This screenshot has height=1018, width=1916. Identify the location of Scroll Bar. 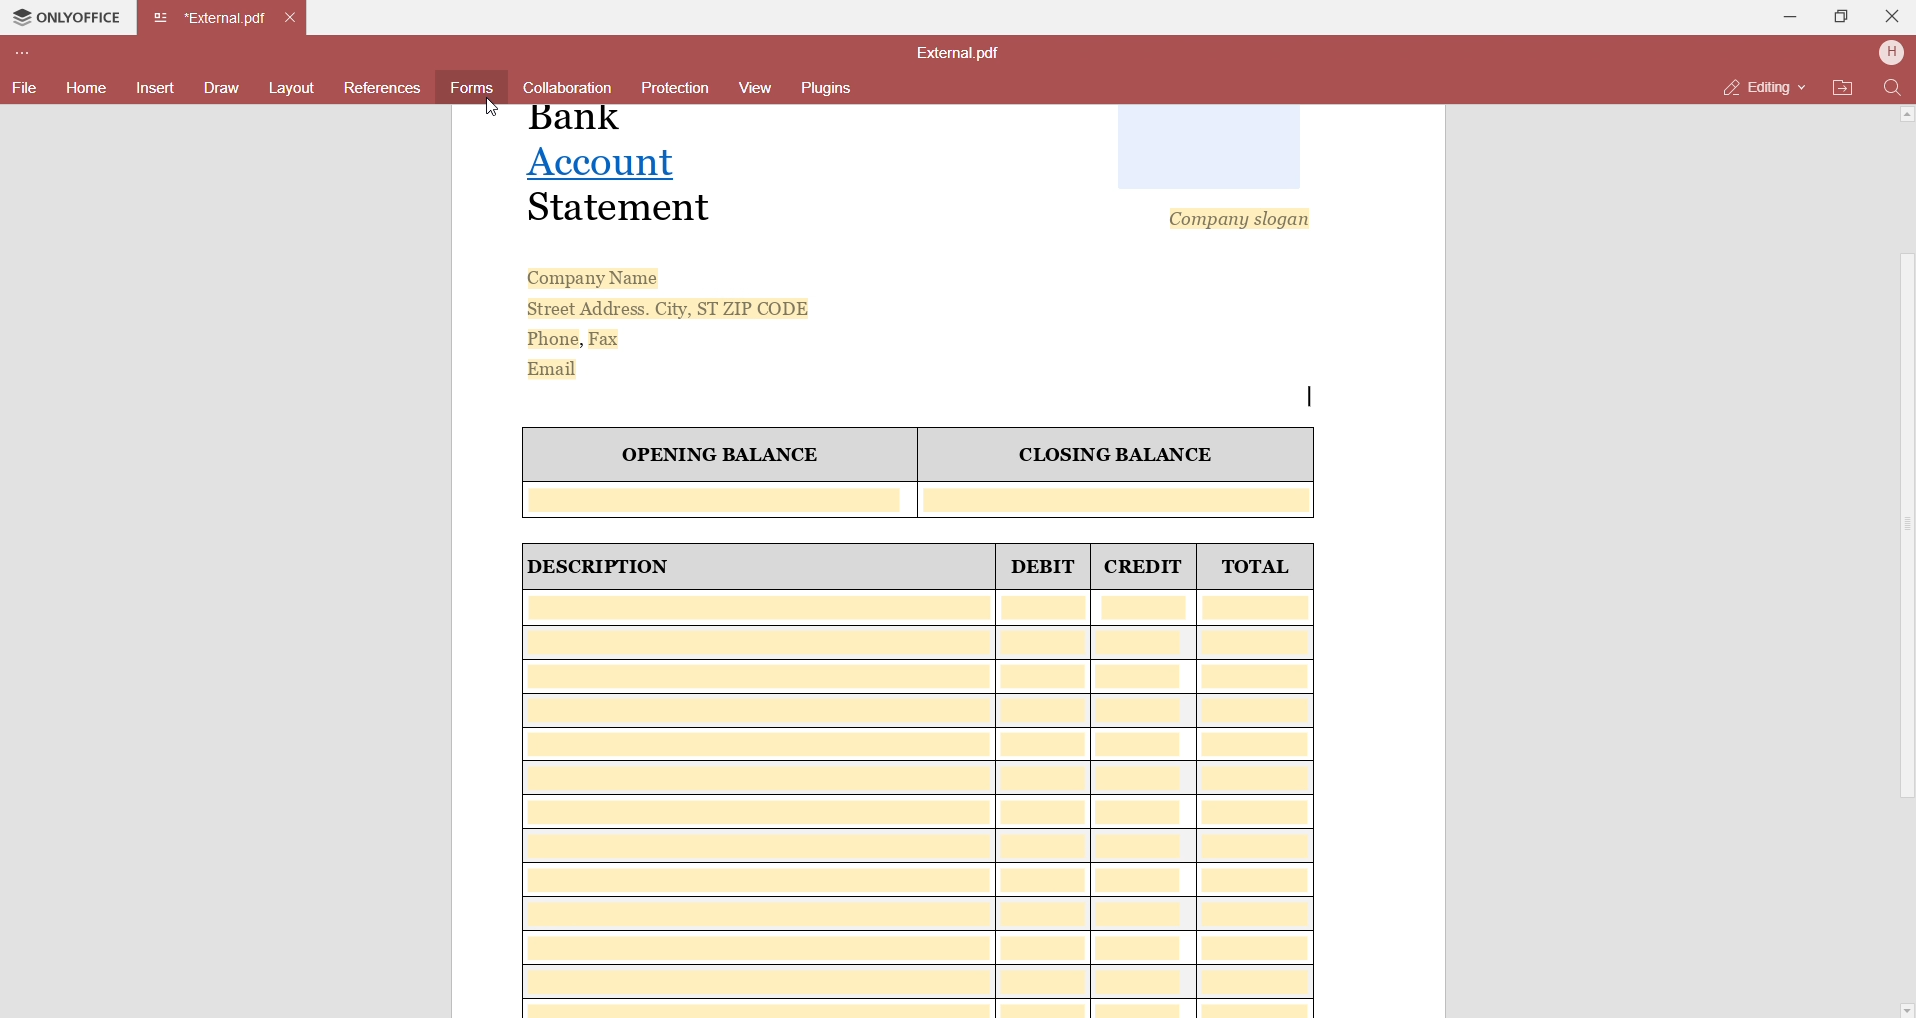
(1901, 539).